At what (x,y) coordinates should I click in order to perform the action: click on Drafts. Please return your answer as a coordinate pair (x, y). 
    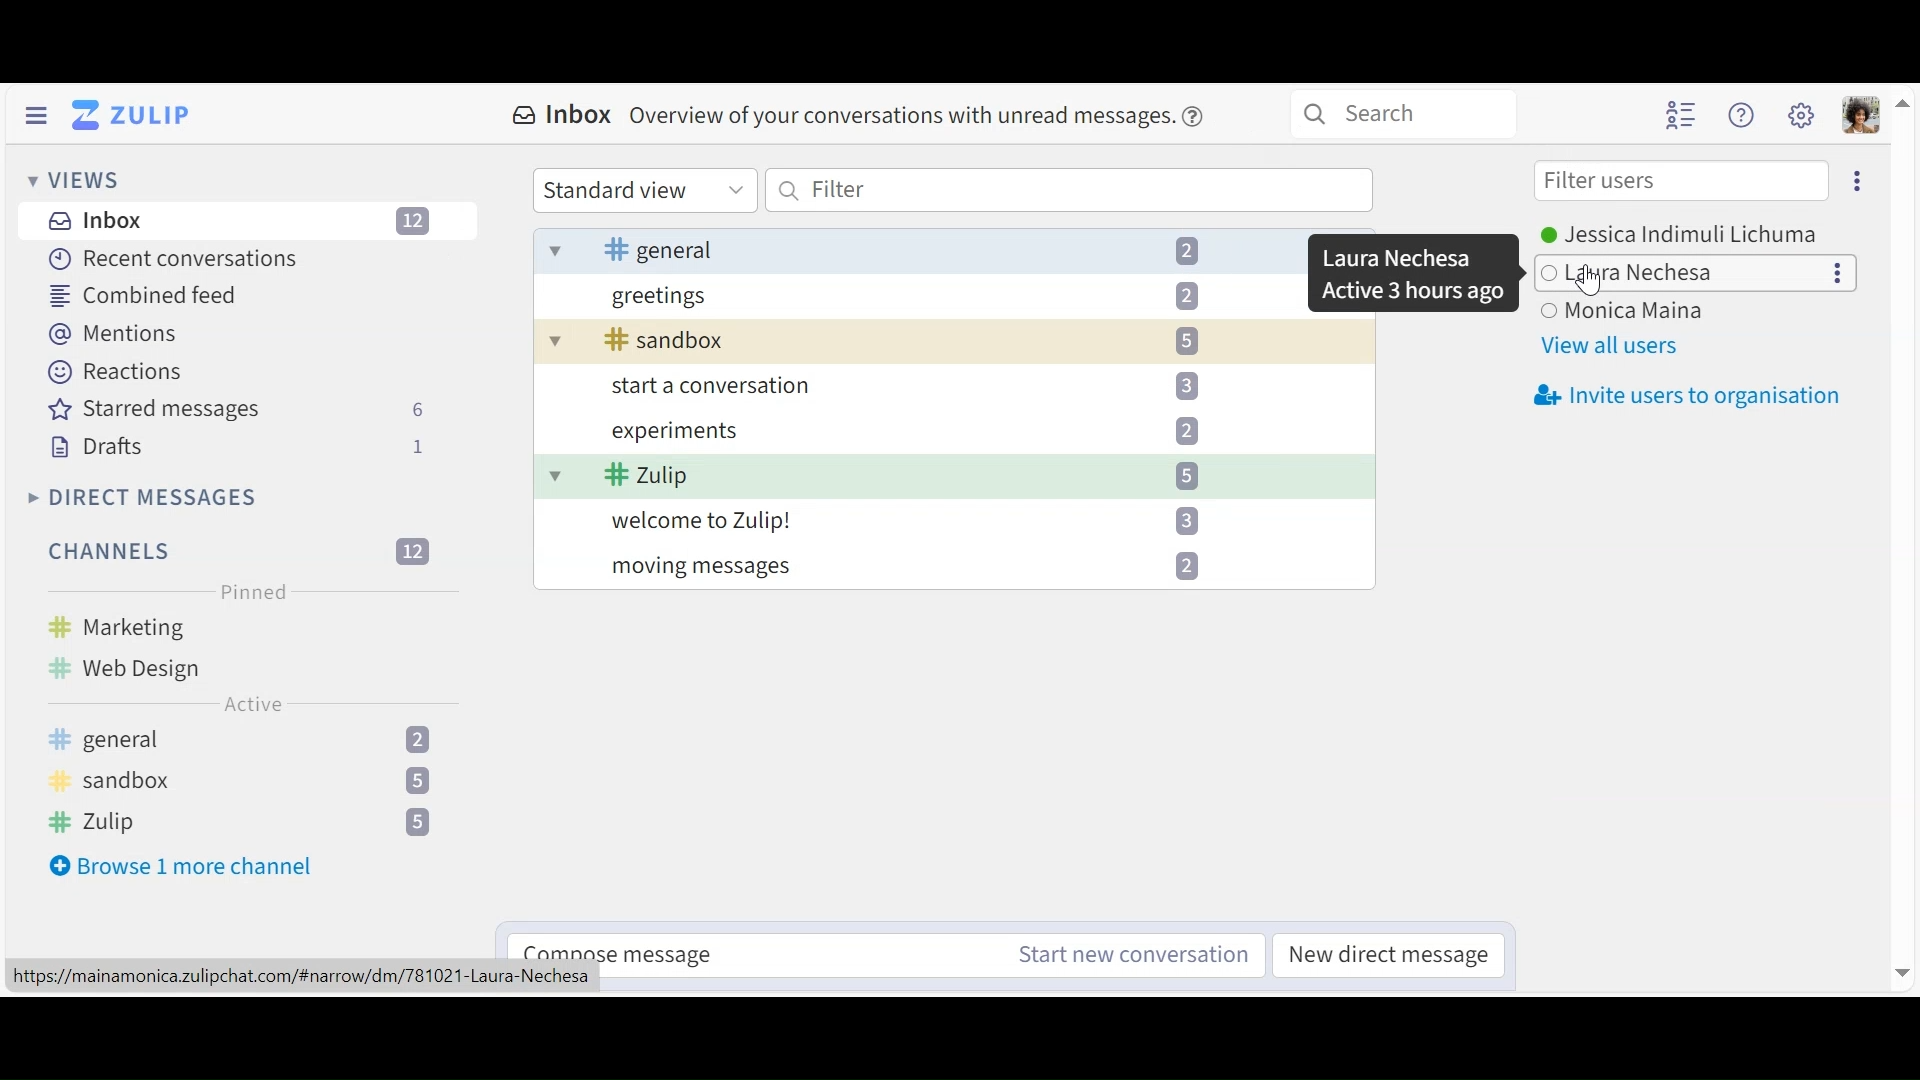
    Looking at the image, I should click on (236, 445).